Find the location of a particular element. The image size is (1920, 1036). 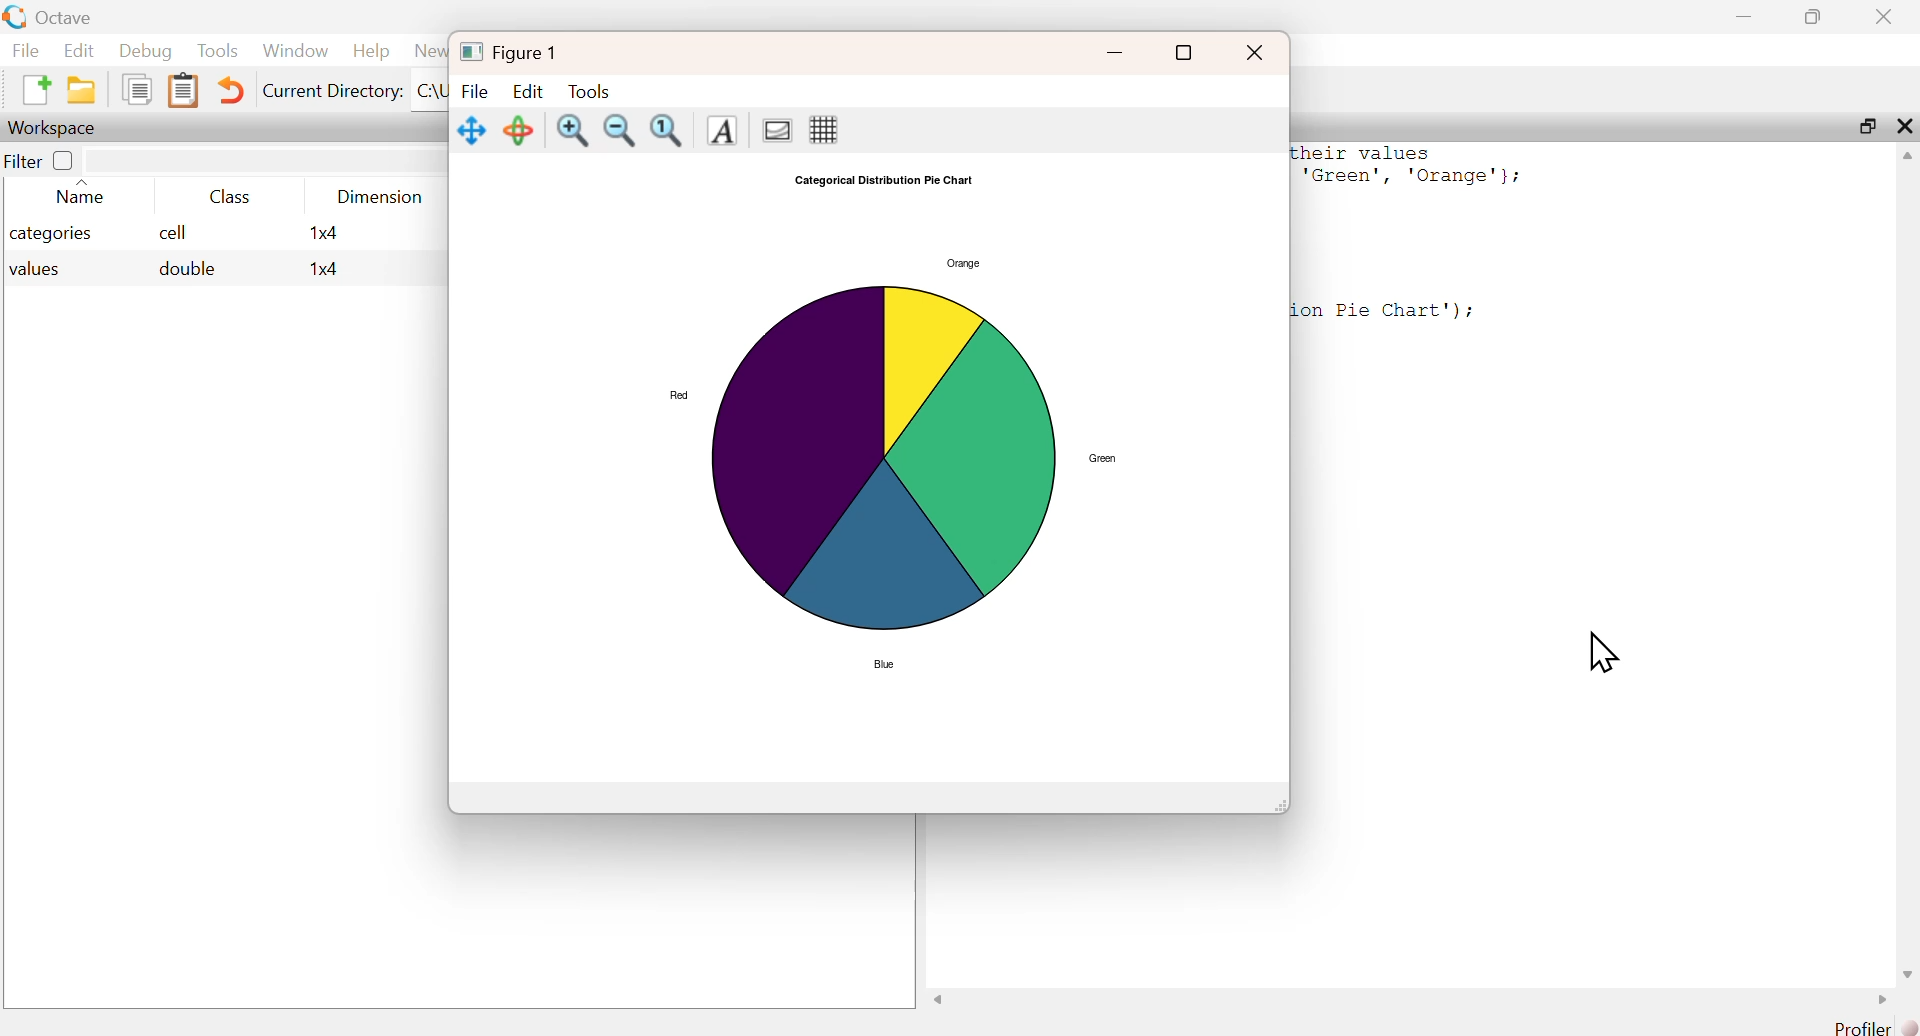

Edit is located at coordinates (78, 51).